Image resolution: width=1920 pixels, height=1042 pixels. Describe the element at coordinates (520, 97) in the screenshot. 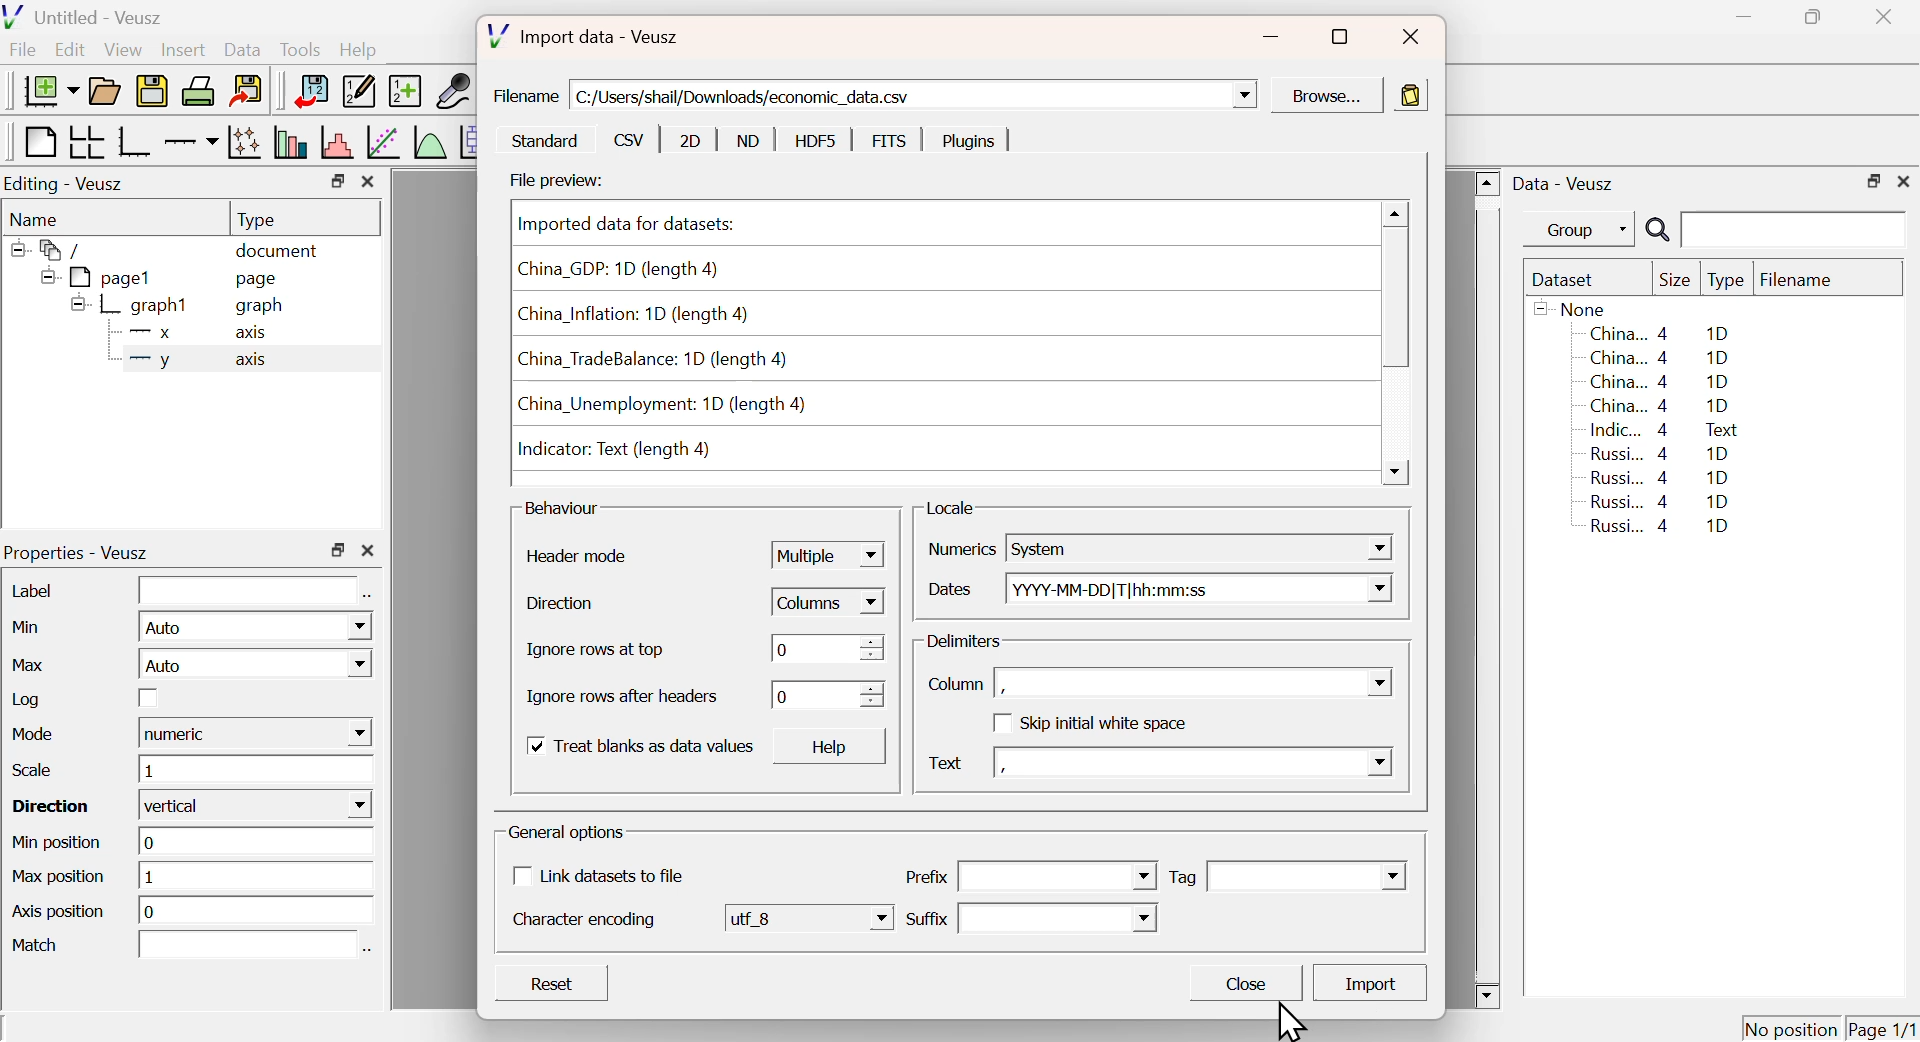

I see `Filename` at that location.